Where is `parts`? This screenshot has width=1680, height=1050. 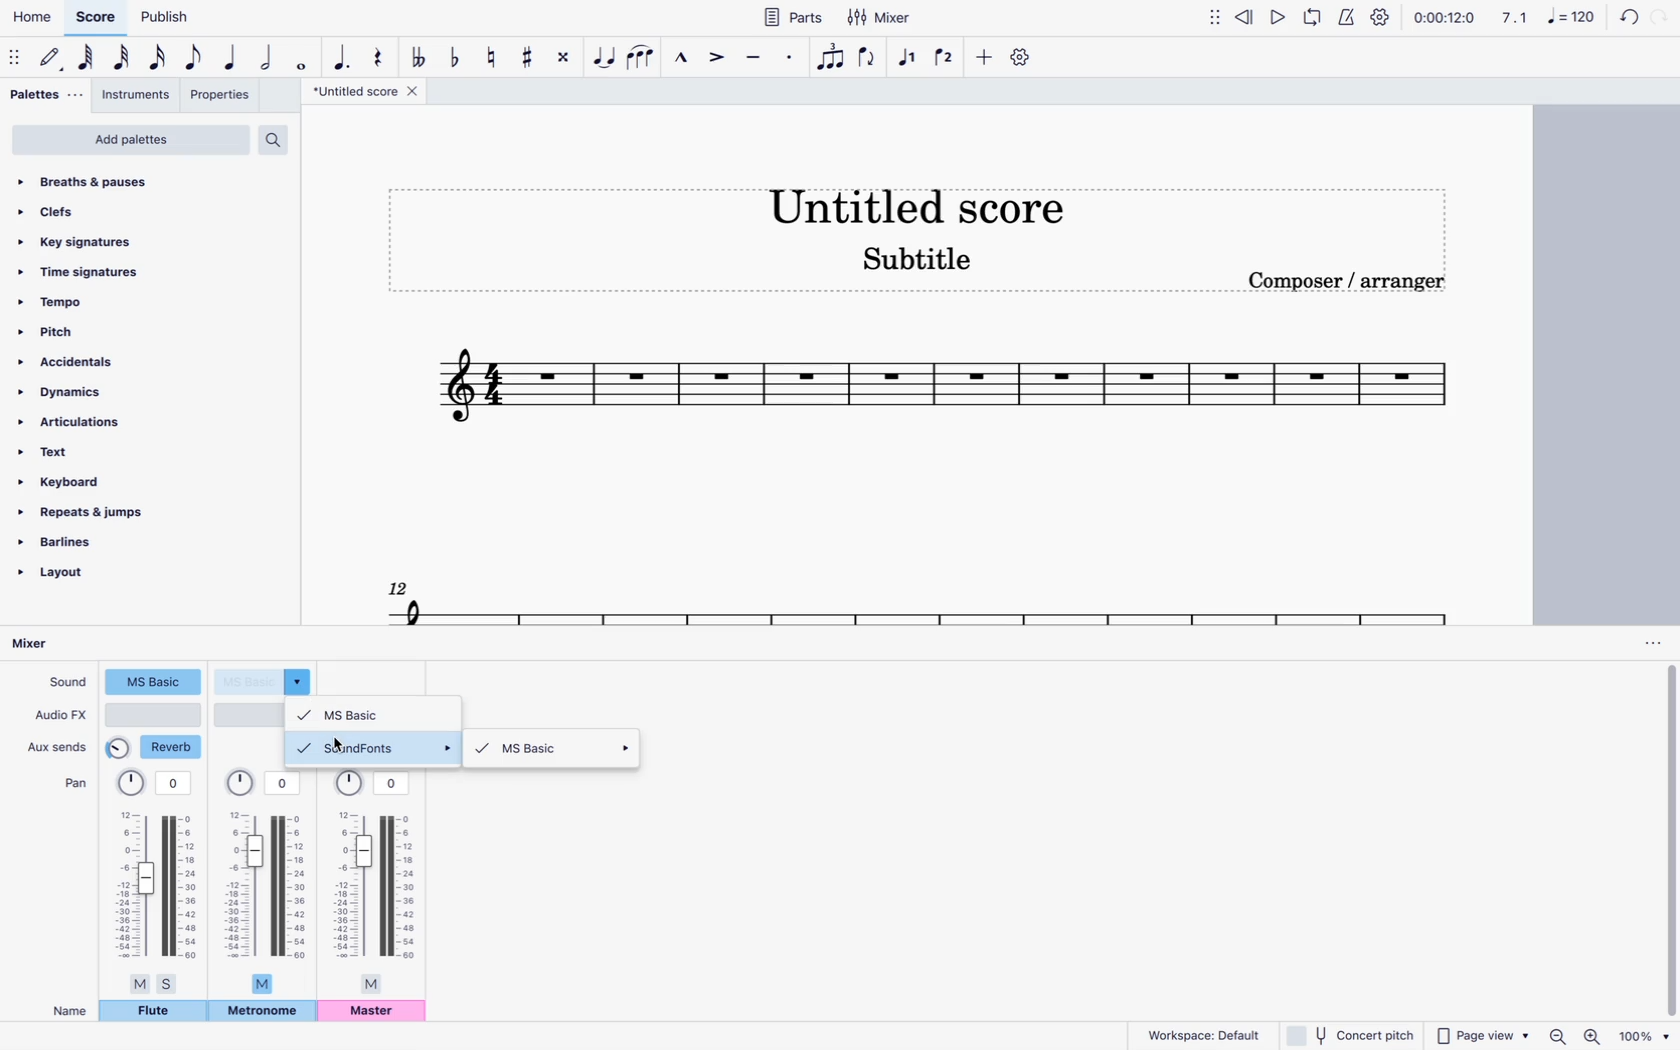 parts is located at coordinates (795, 17).